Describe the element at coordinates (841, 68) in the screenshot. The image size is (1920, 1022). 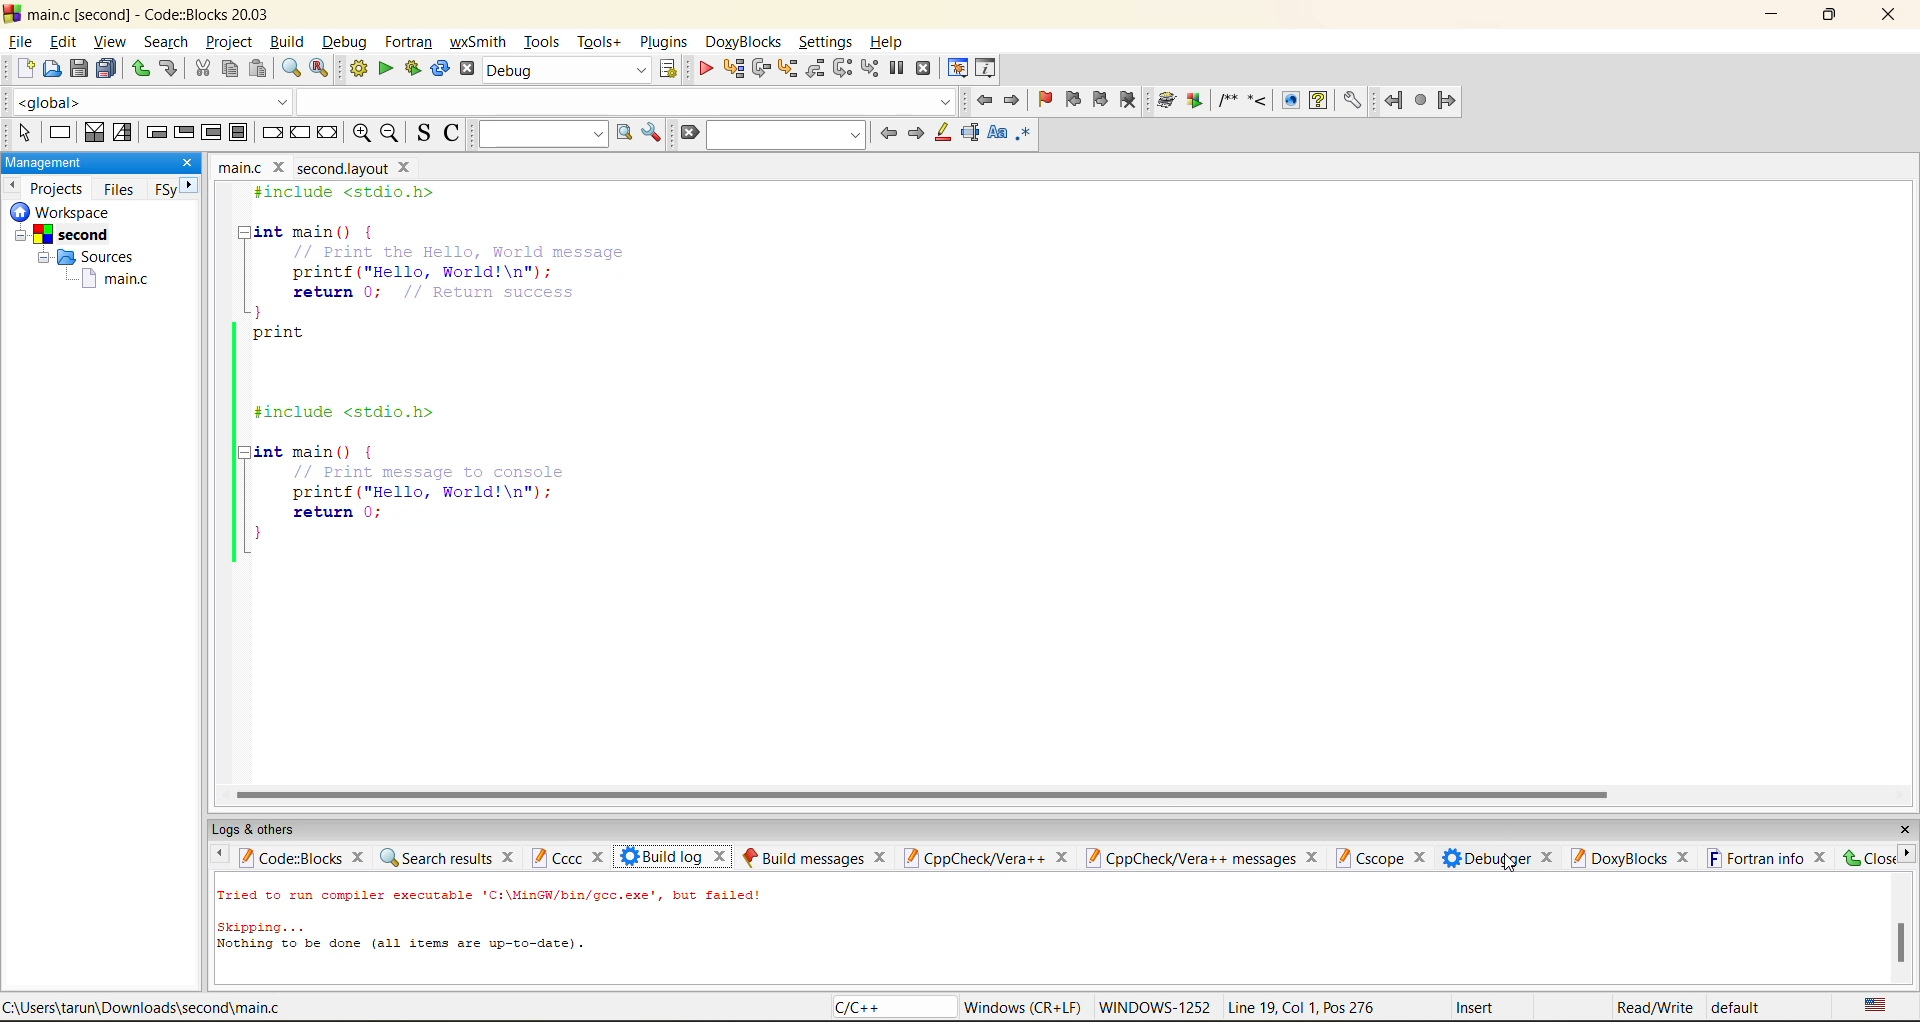
I see `next instruction` at that location.